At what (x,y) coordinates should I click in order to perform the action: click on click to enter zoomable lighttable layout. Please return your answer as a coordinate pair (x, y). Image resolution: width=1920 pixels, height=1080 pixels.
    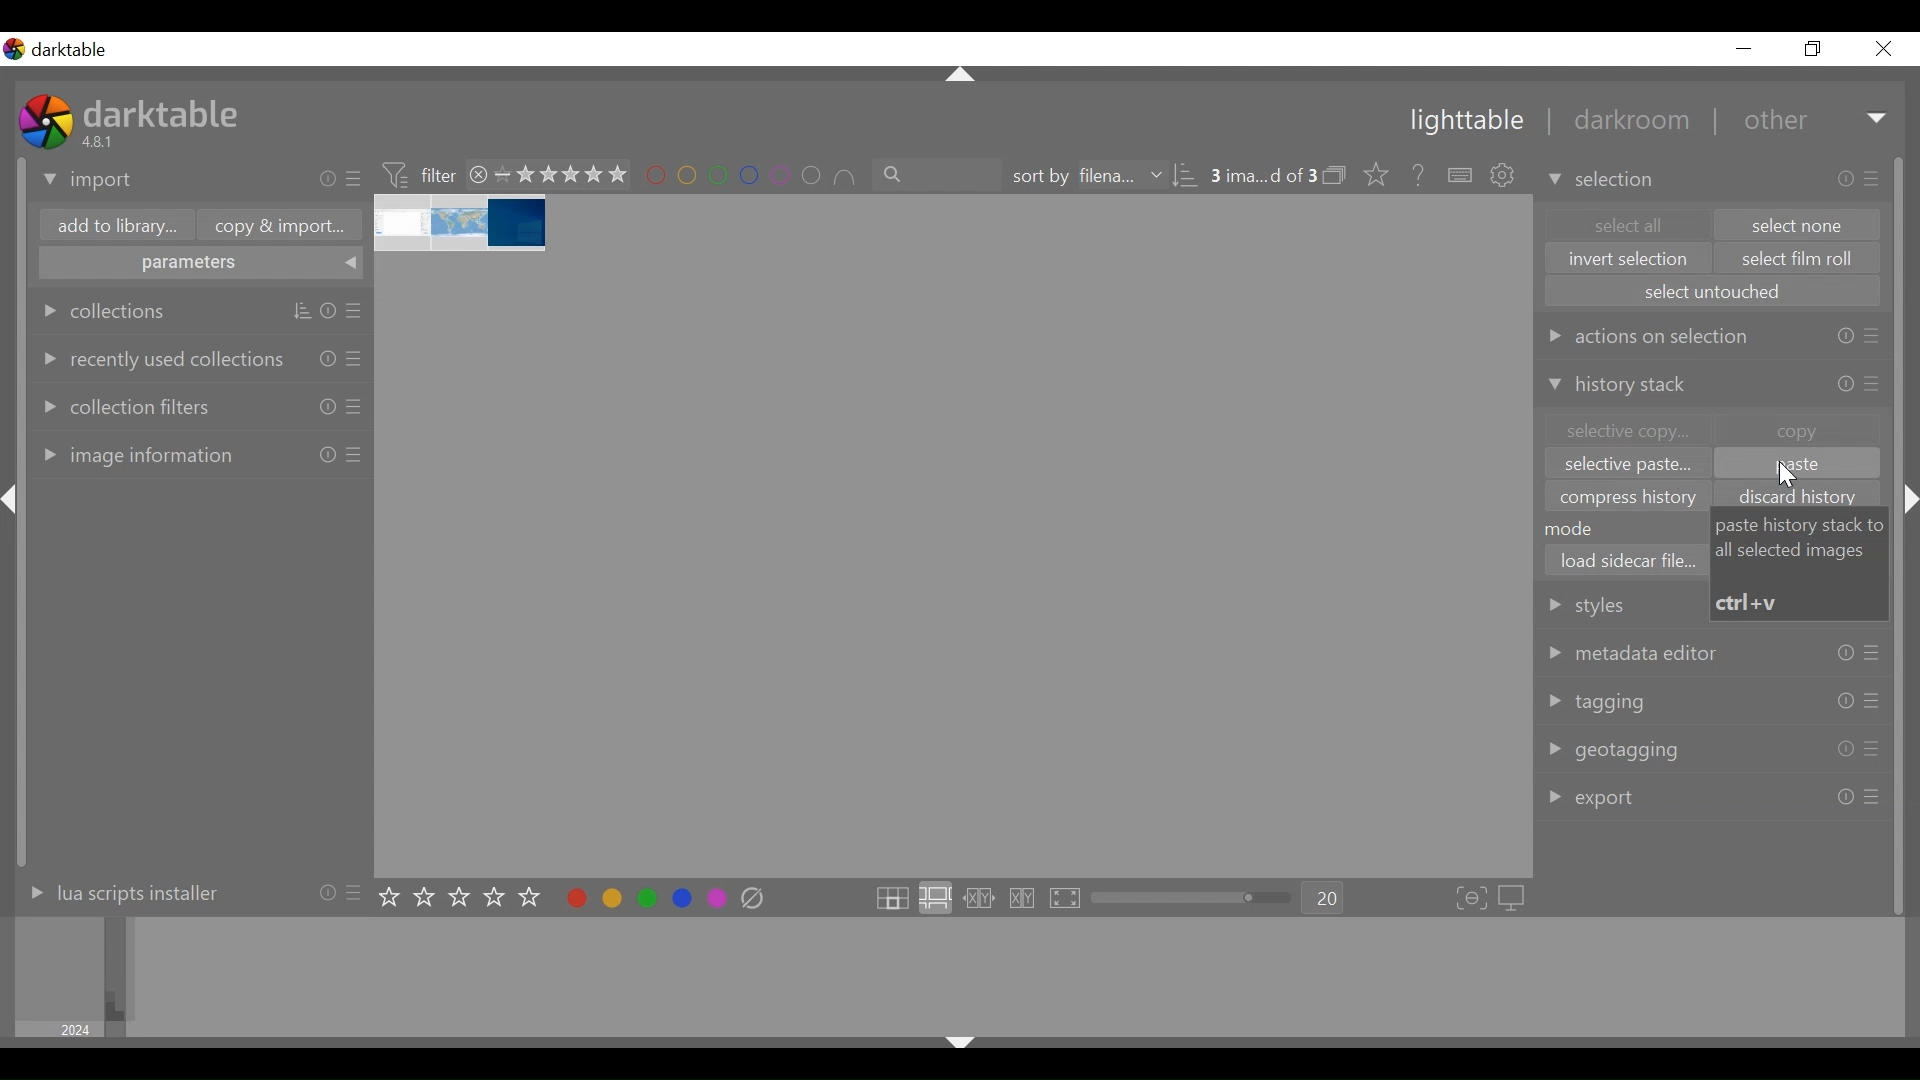
    Looking at the image, I should click on (934, 899).